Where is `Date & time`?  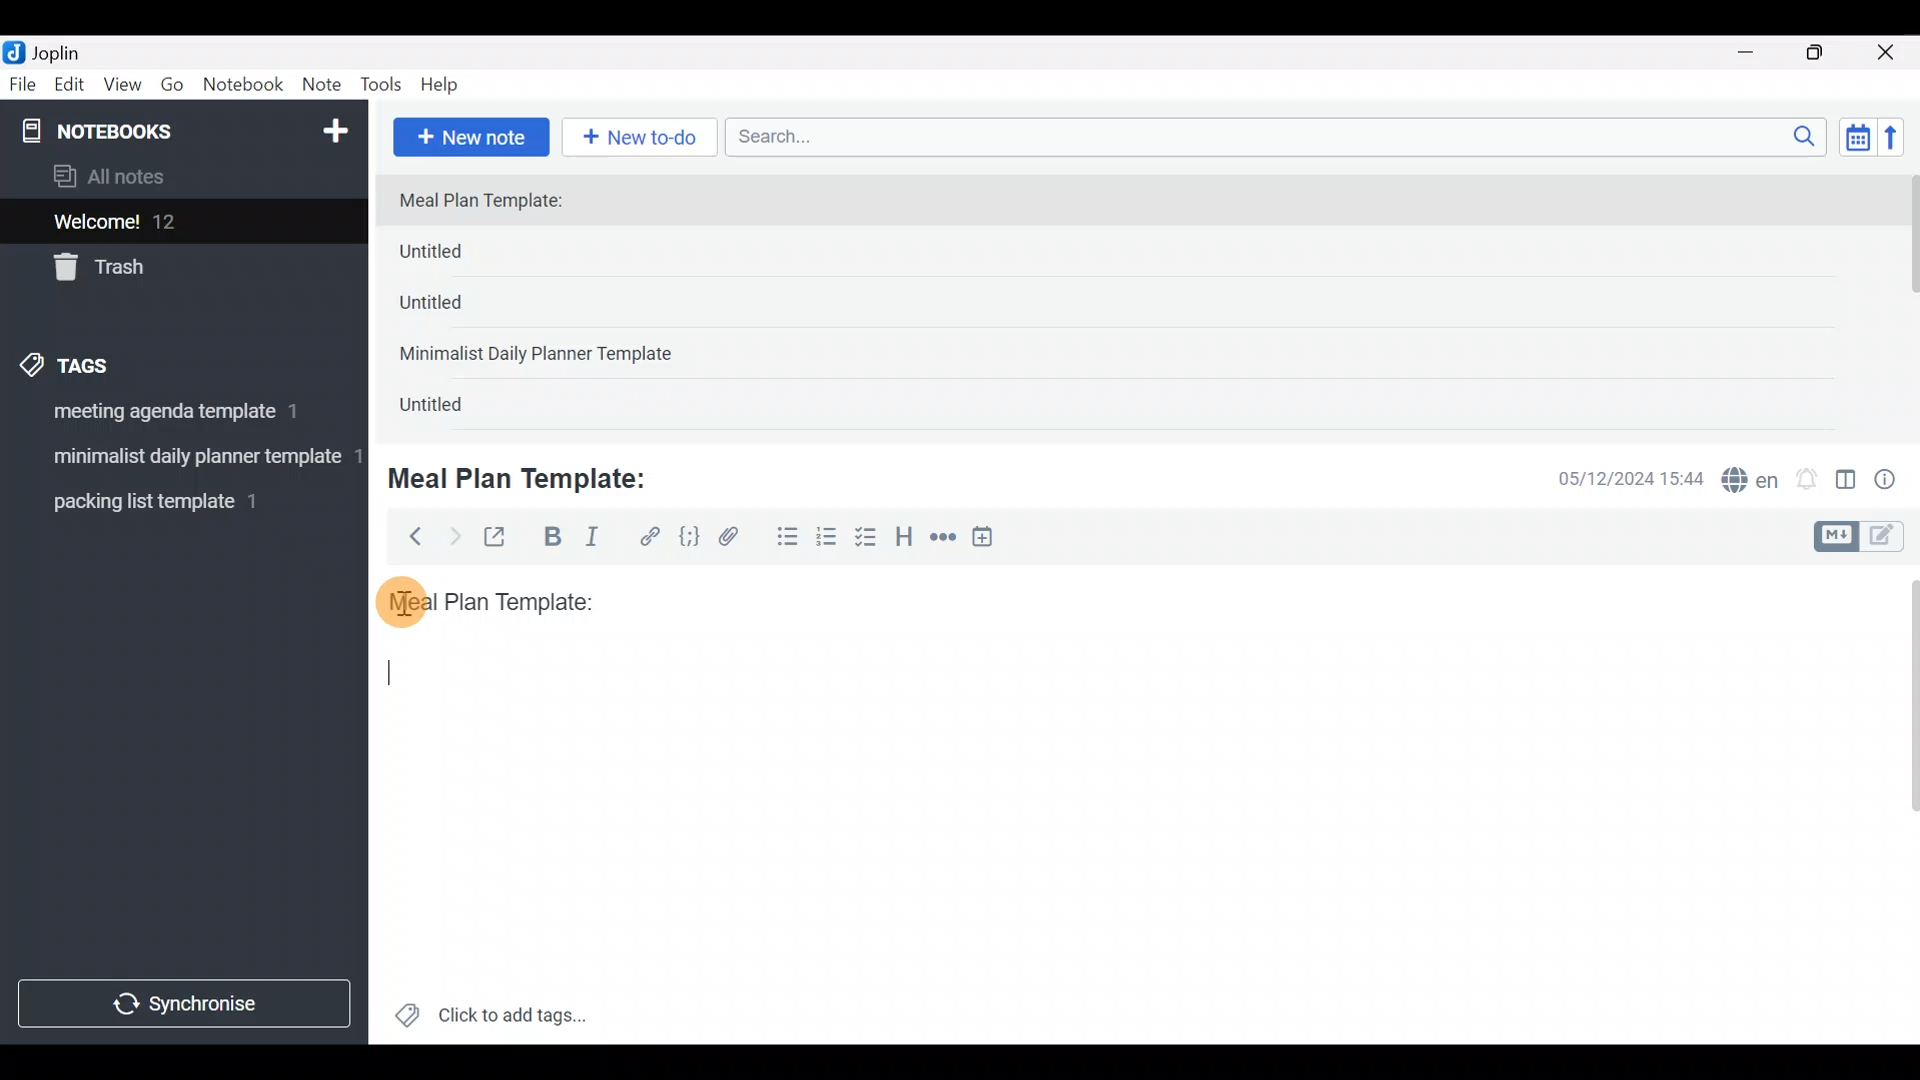 Date & time is located at coordinates (1615, 478).